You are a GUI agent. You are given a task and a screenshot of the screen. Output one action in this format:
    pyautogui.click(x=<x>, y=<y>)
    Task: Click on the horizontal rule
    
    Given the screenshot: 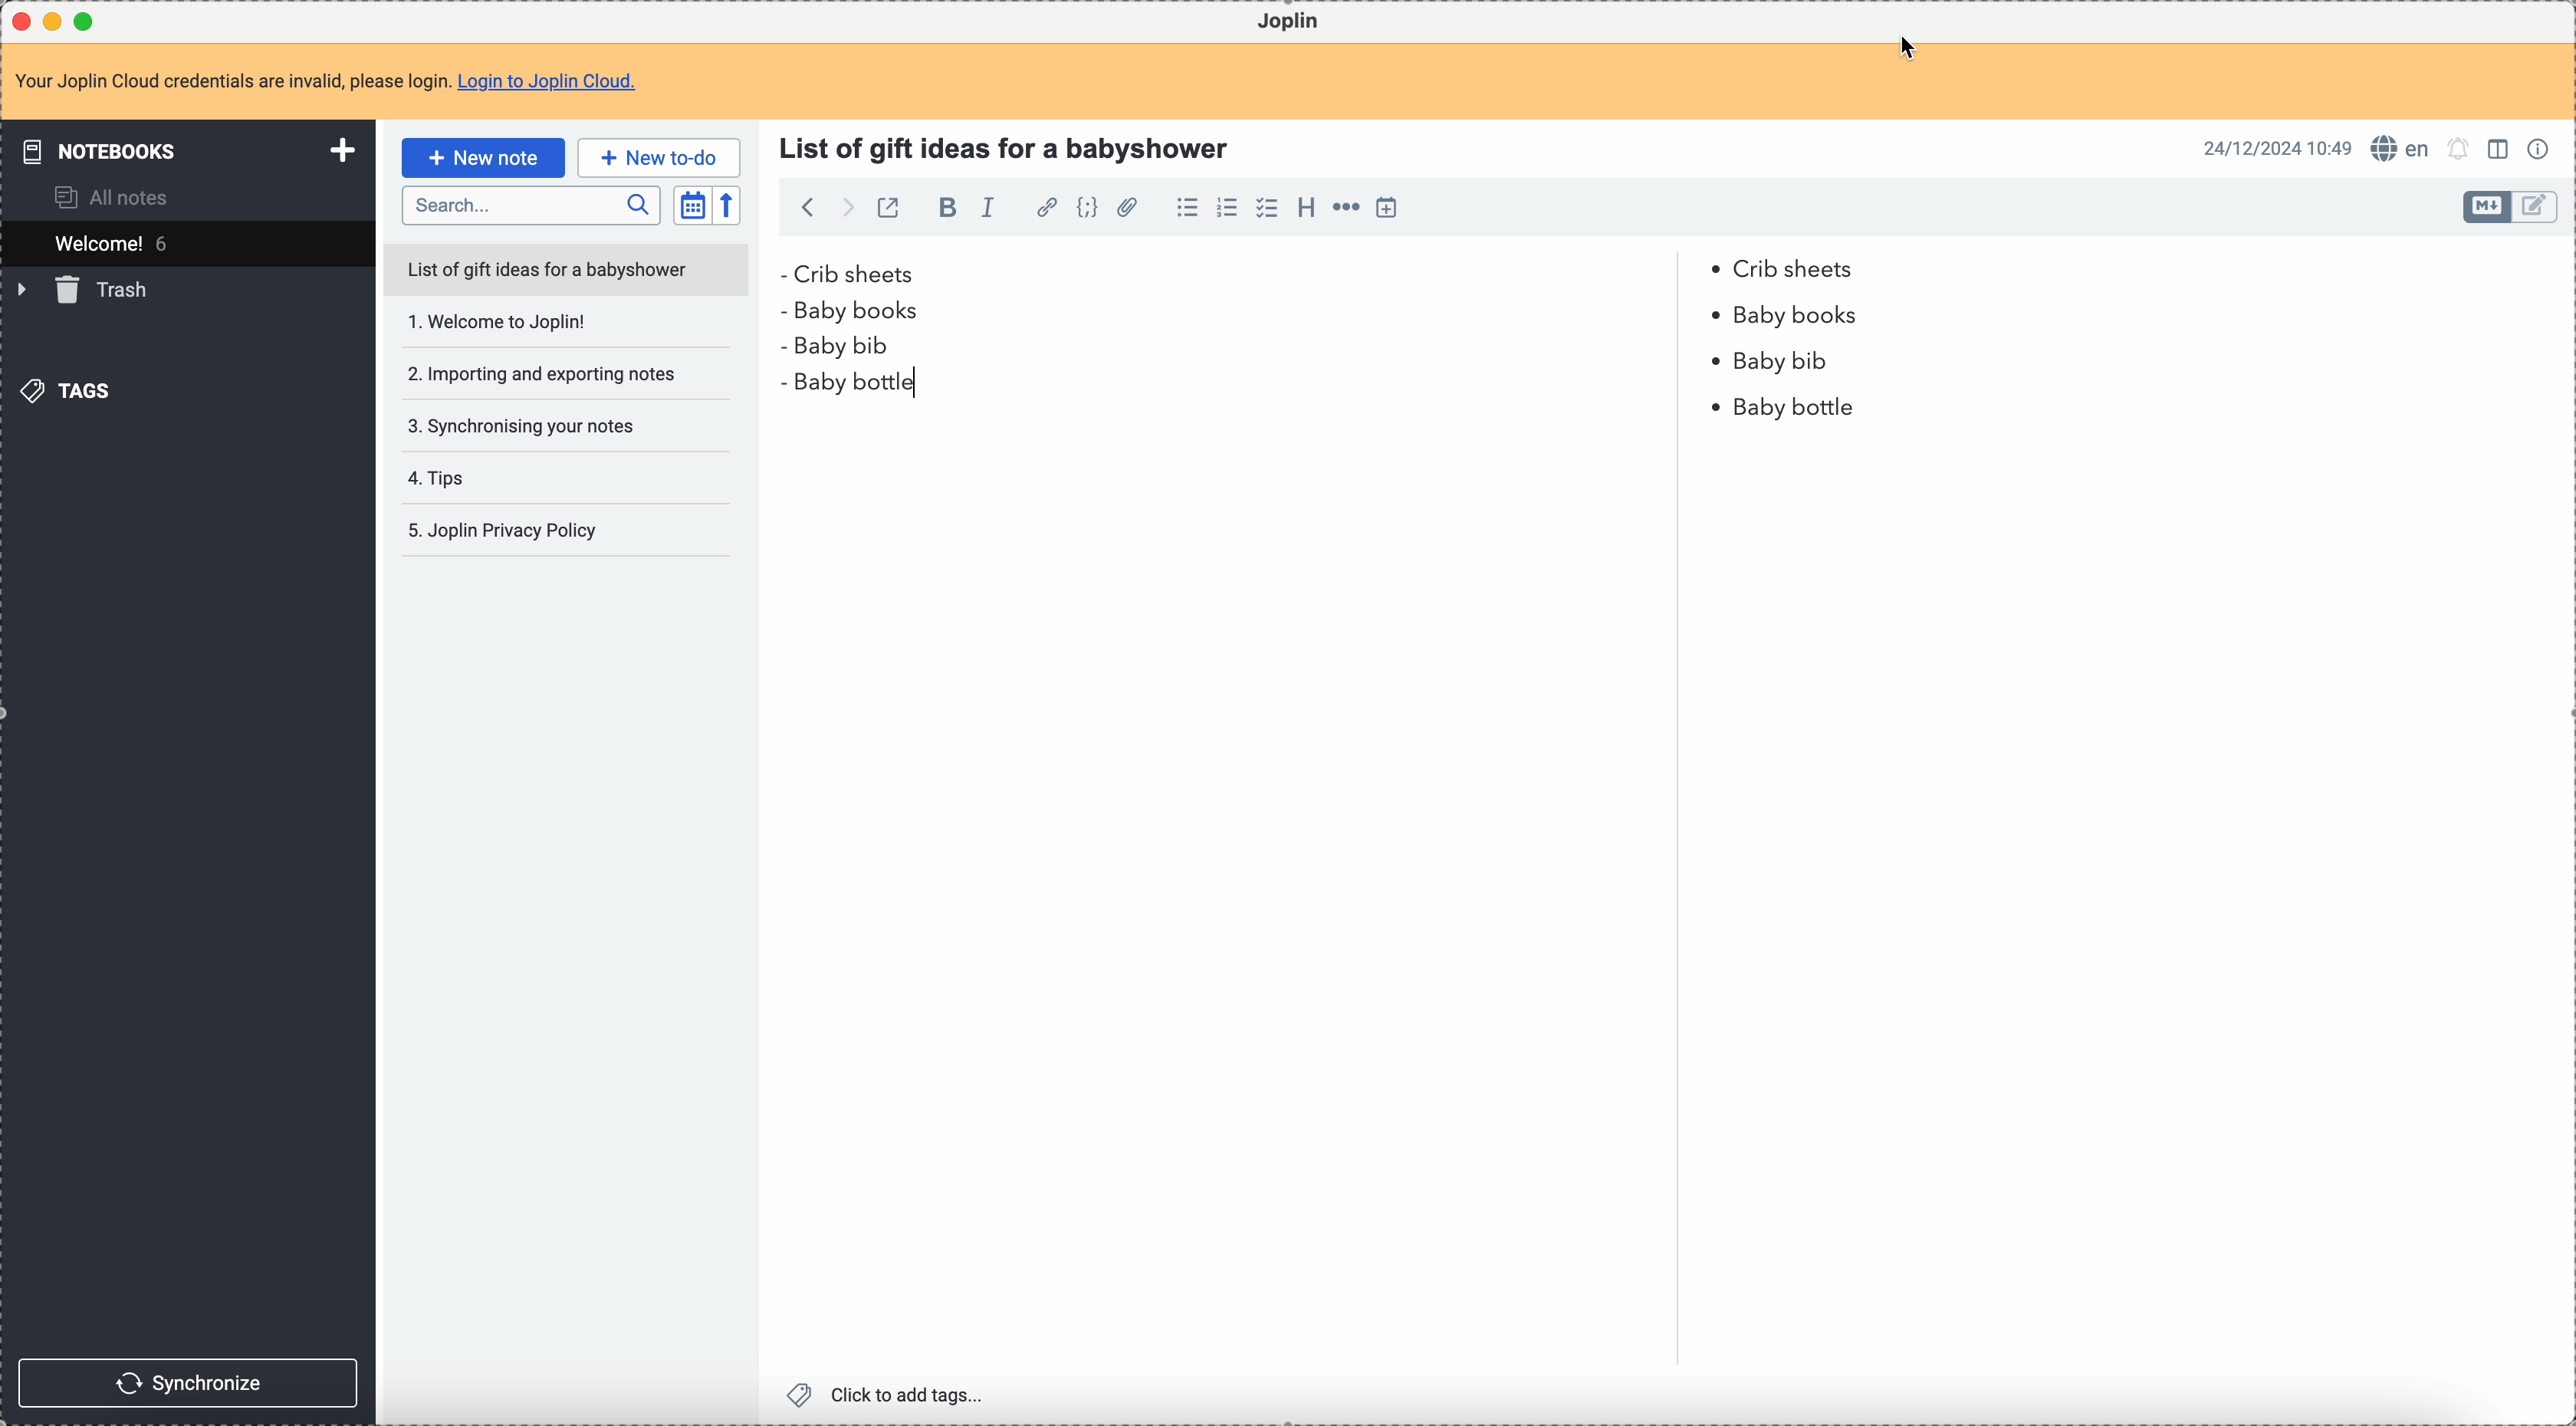 What is the action you would take?
    pyautogui.click(x=1349, y=209)
    